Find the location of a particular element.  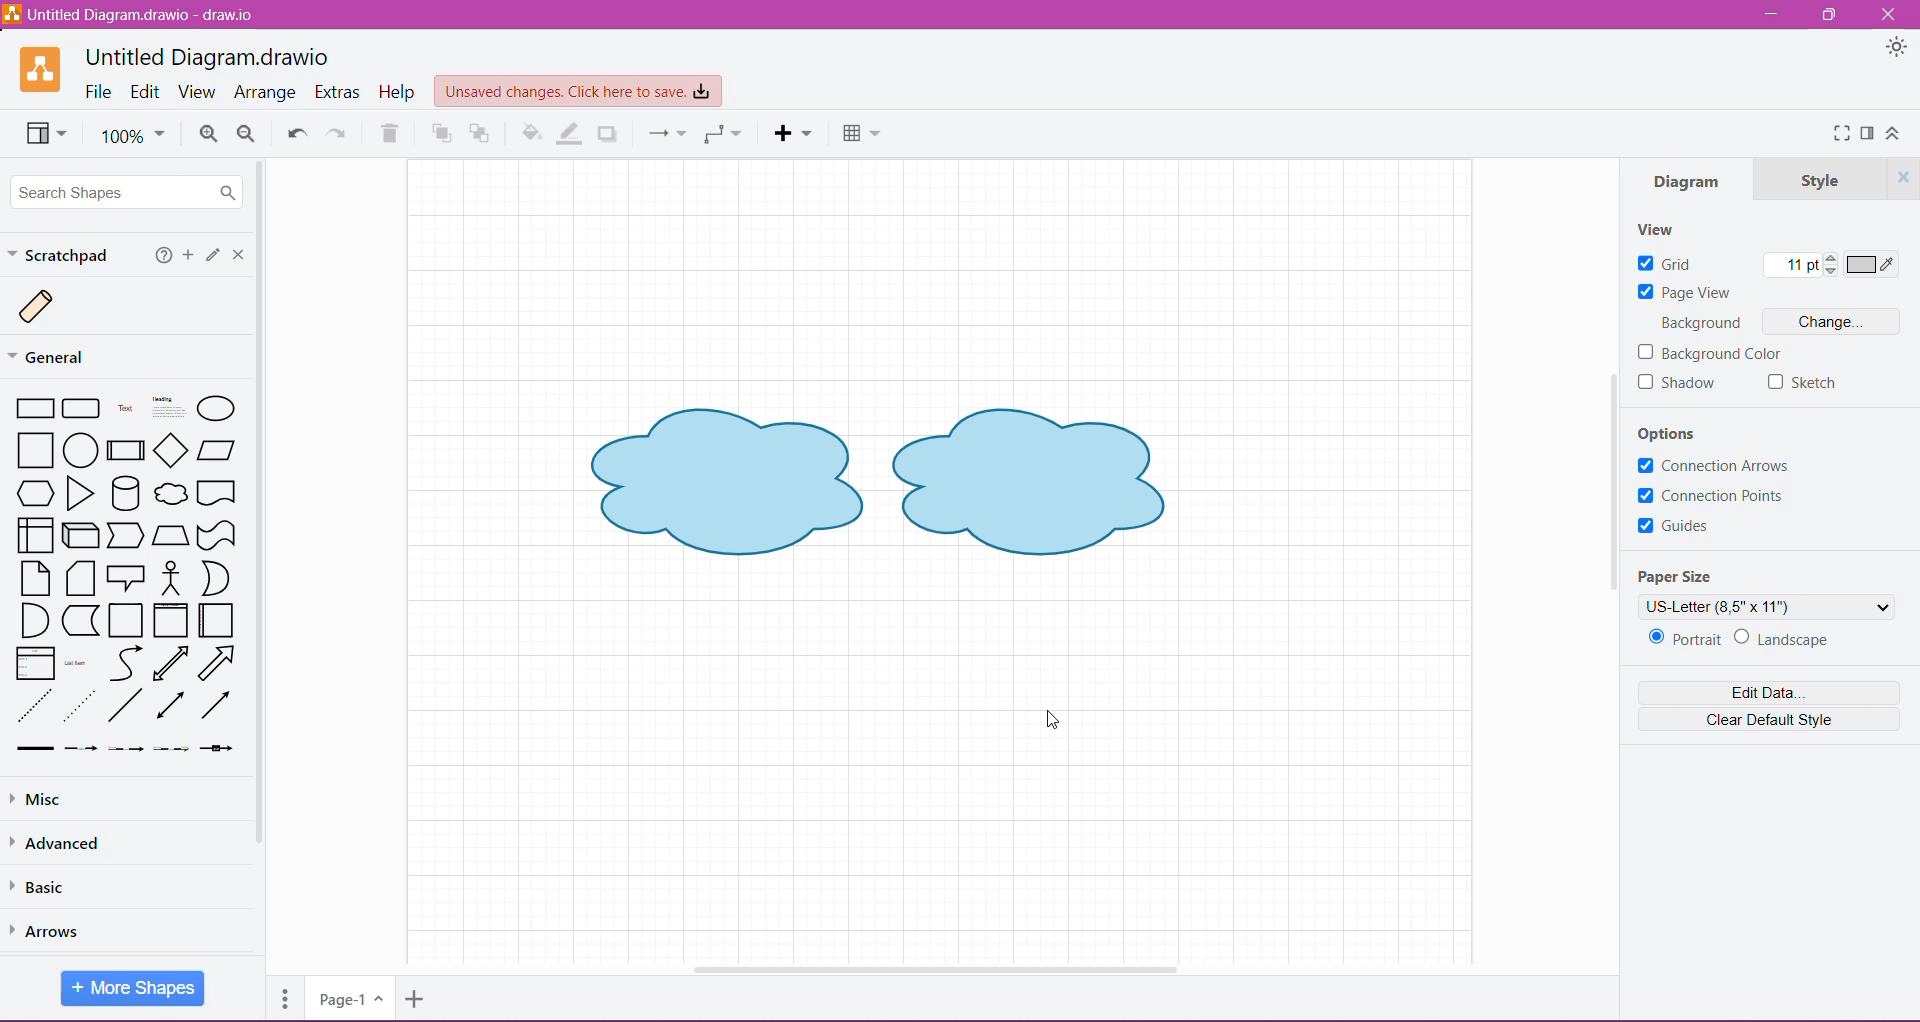

Connection is located at coordinates (666, 134).